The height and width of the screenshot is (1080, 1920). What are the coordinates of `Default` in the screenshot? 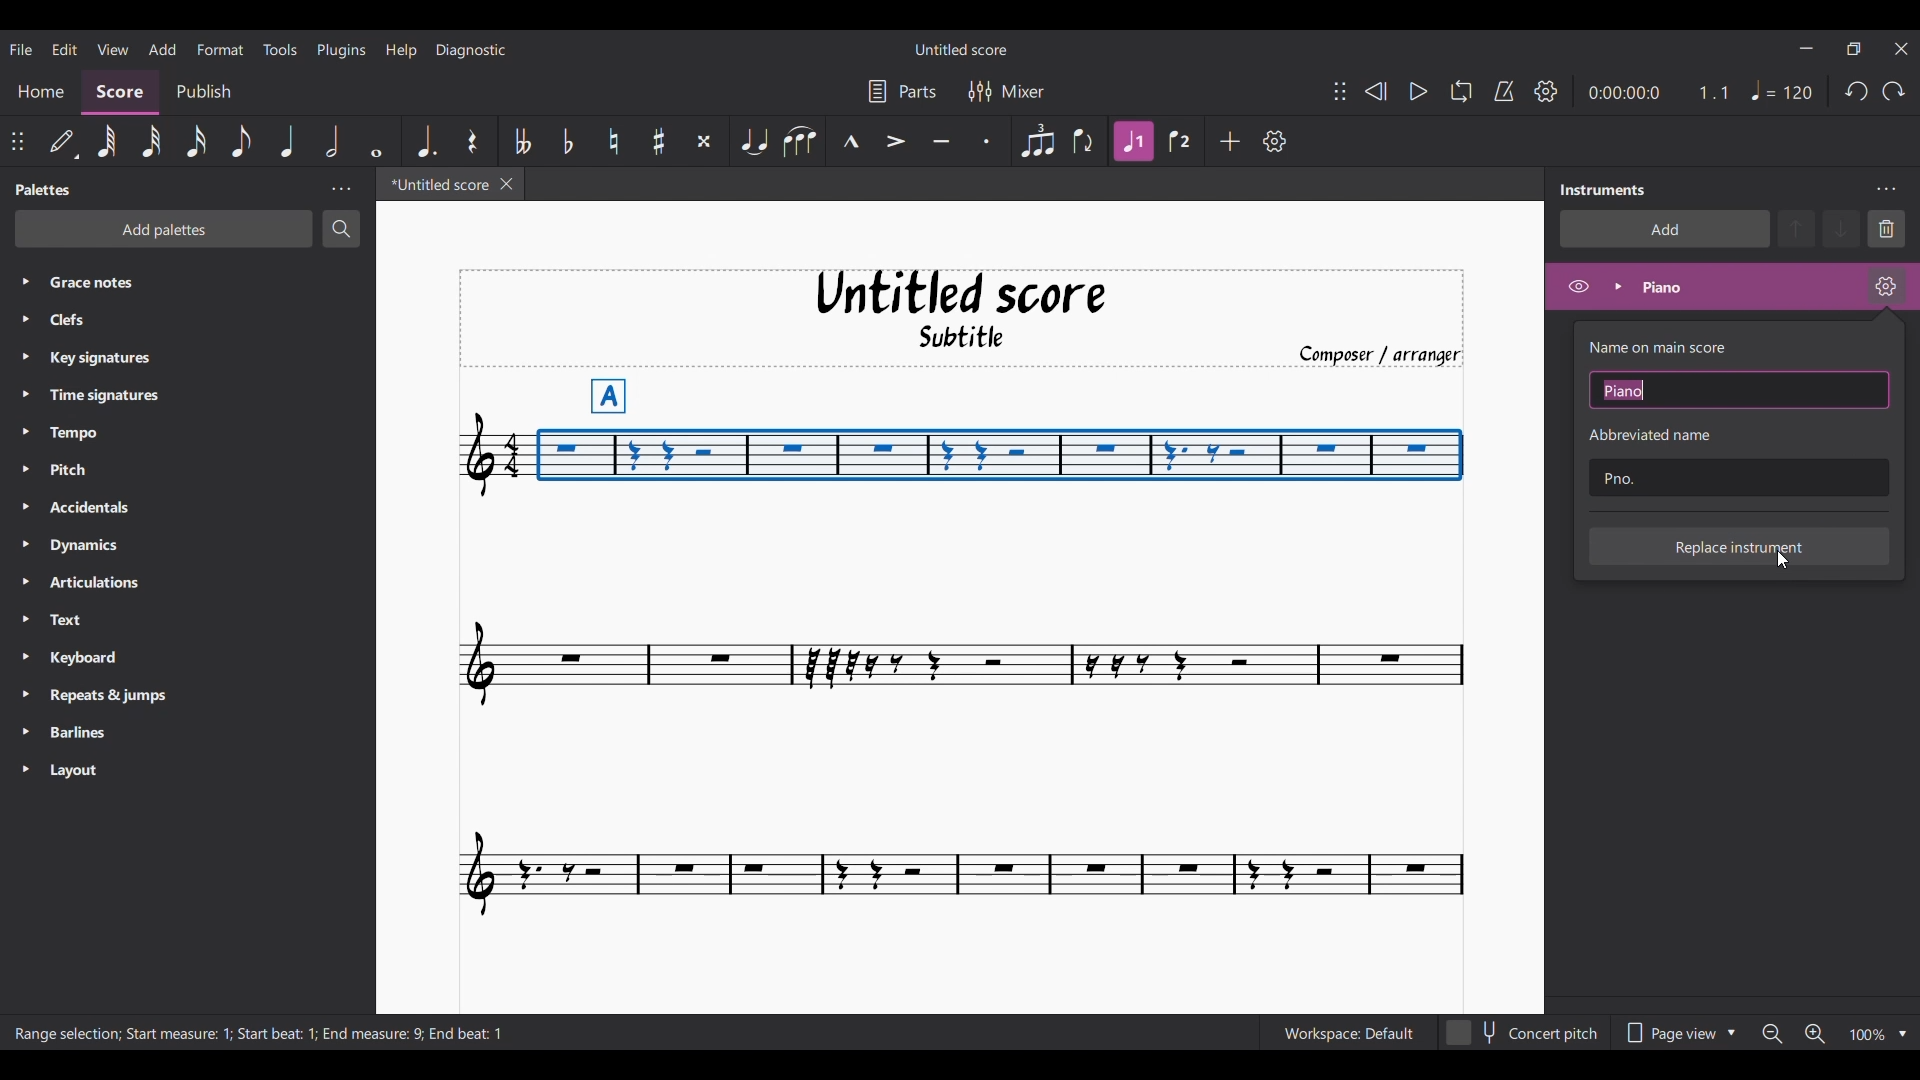 It's located at (62, 140).